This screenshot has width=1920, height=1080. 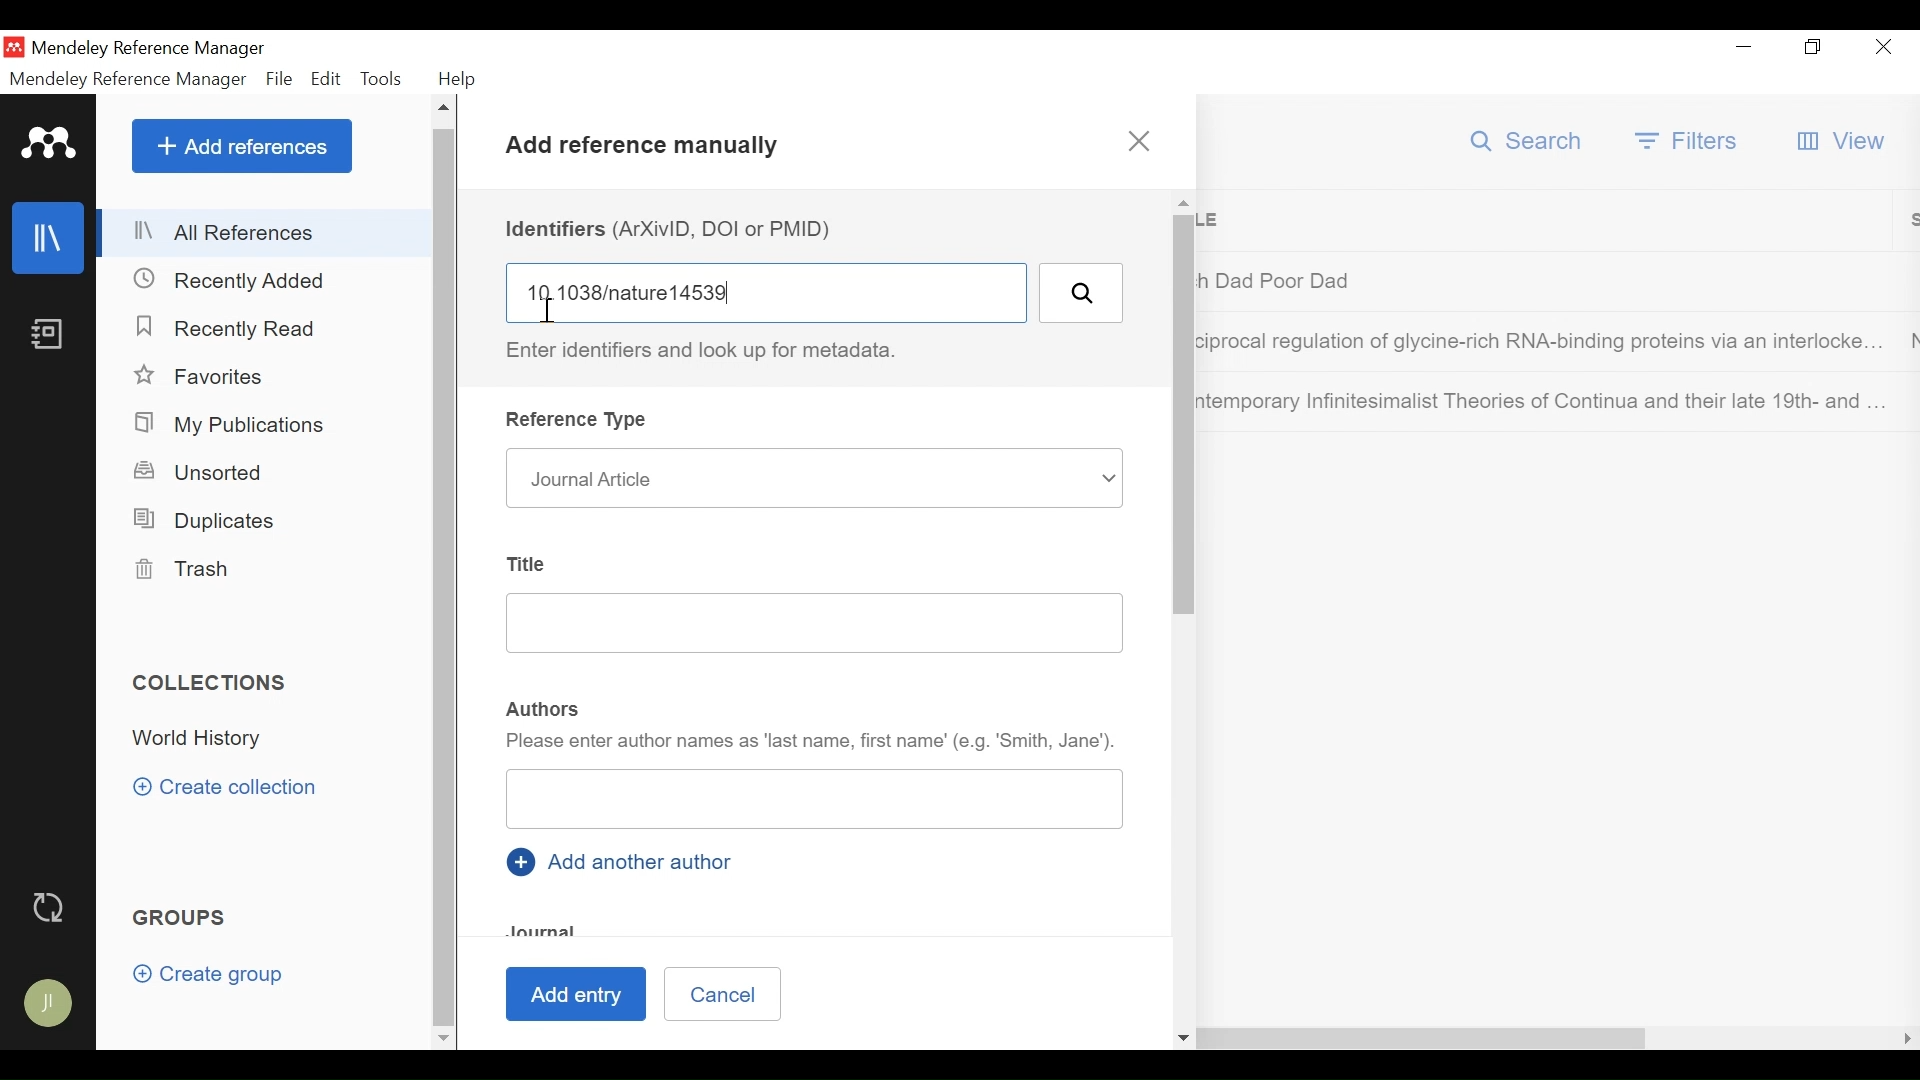 I want to click on Mendeley Desktop icon, so click(x=13, y=46).